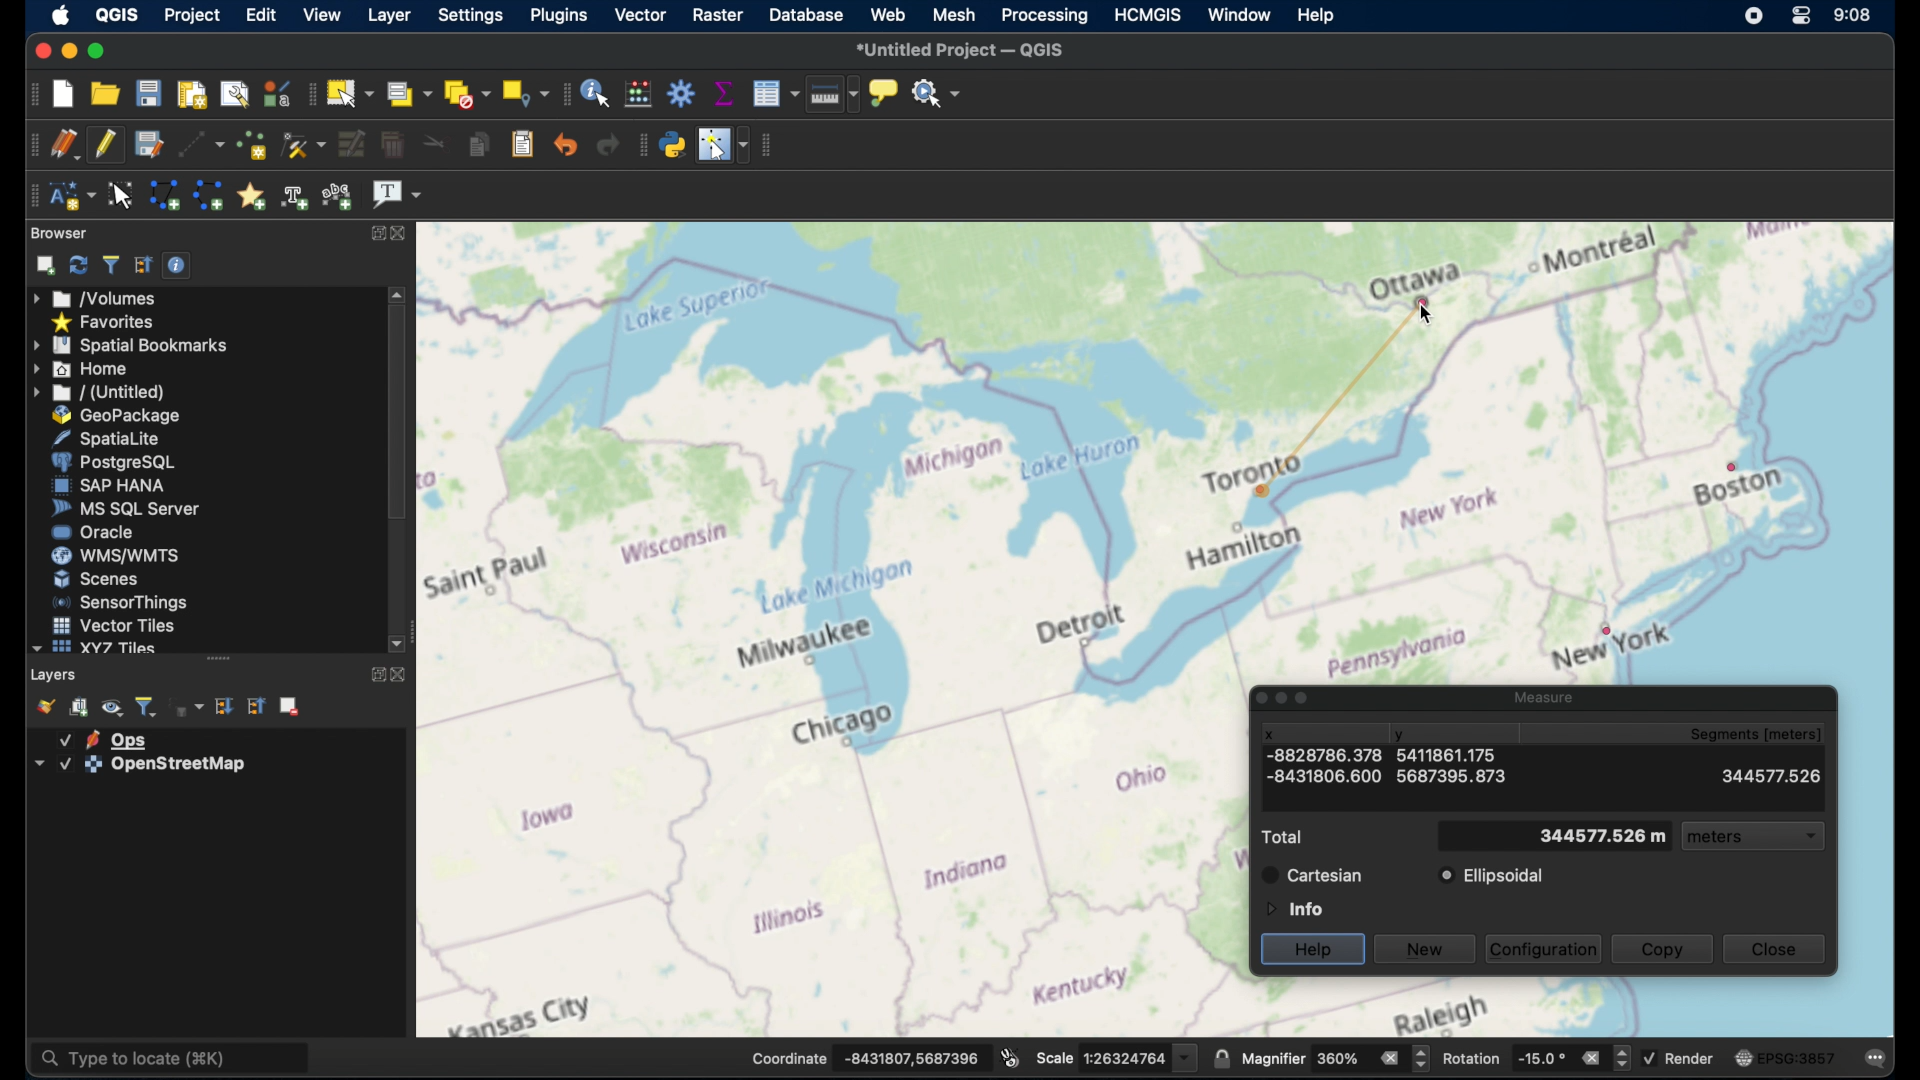 The image size is (1920, 1080). Describe the element at coordinates (430, 143) in the screenshot. I see `cut features` at that location.